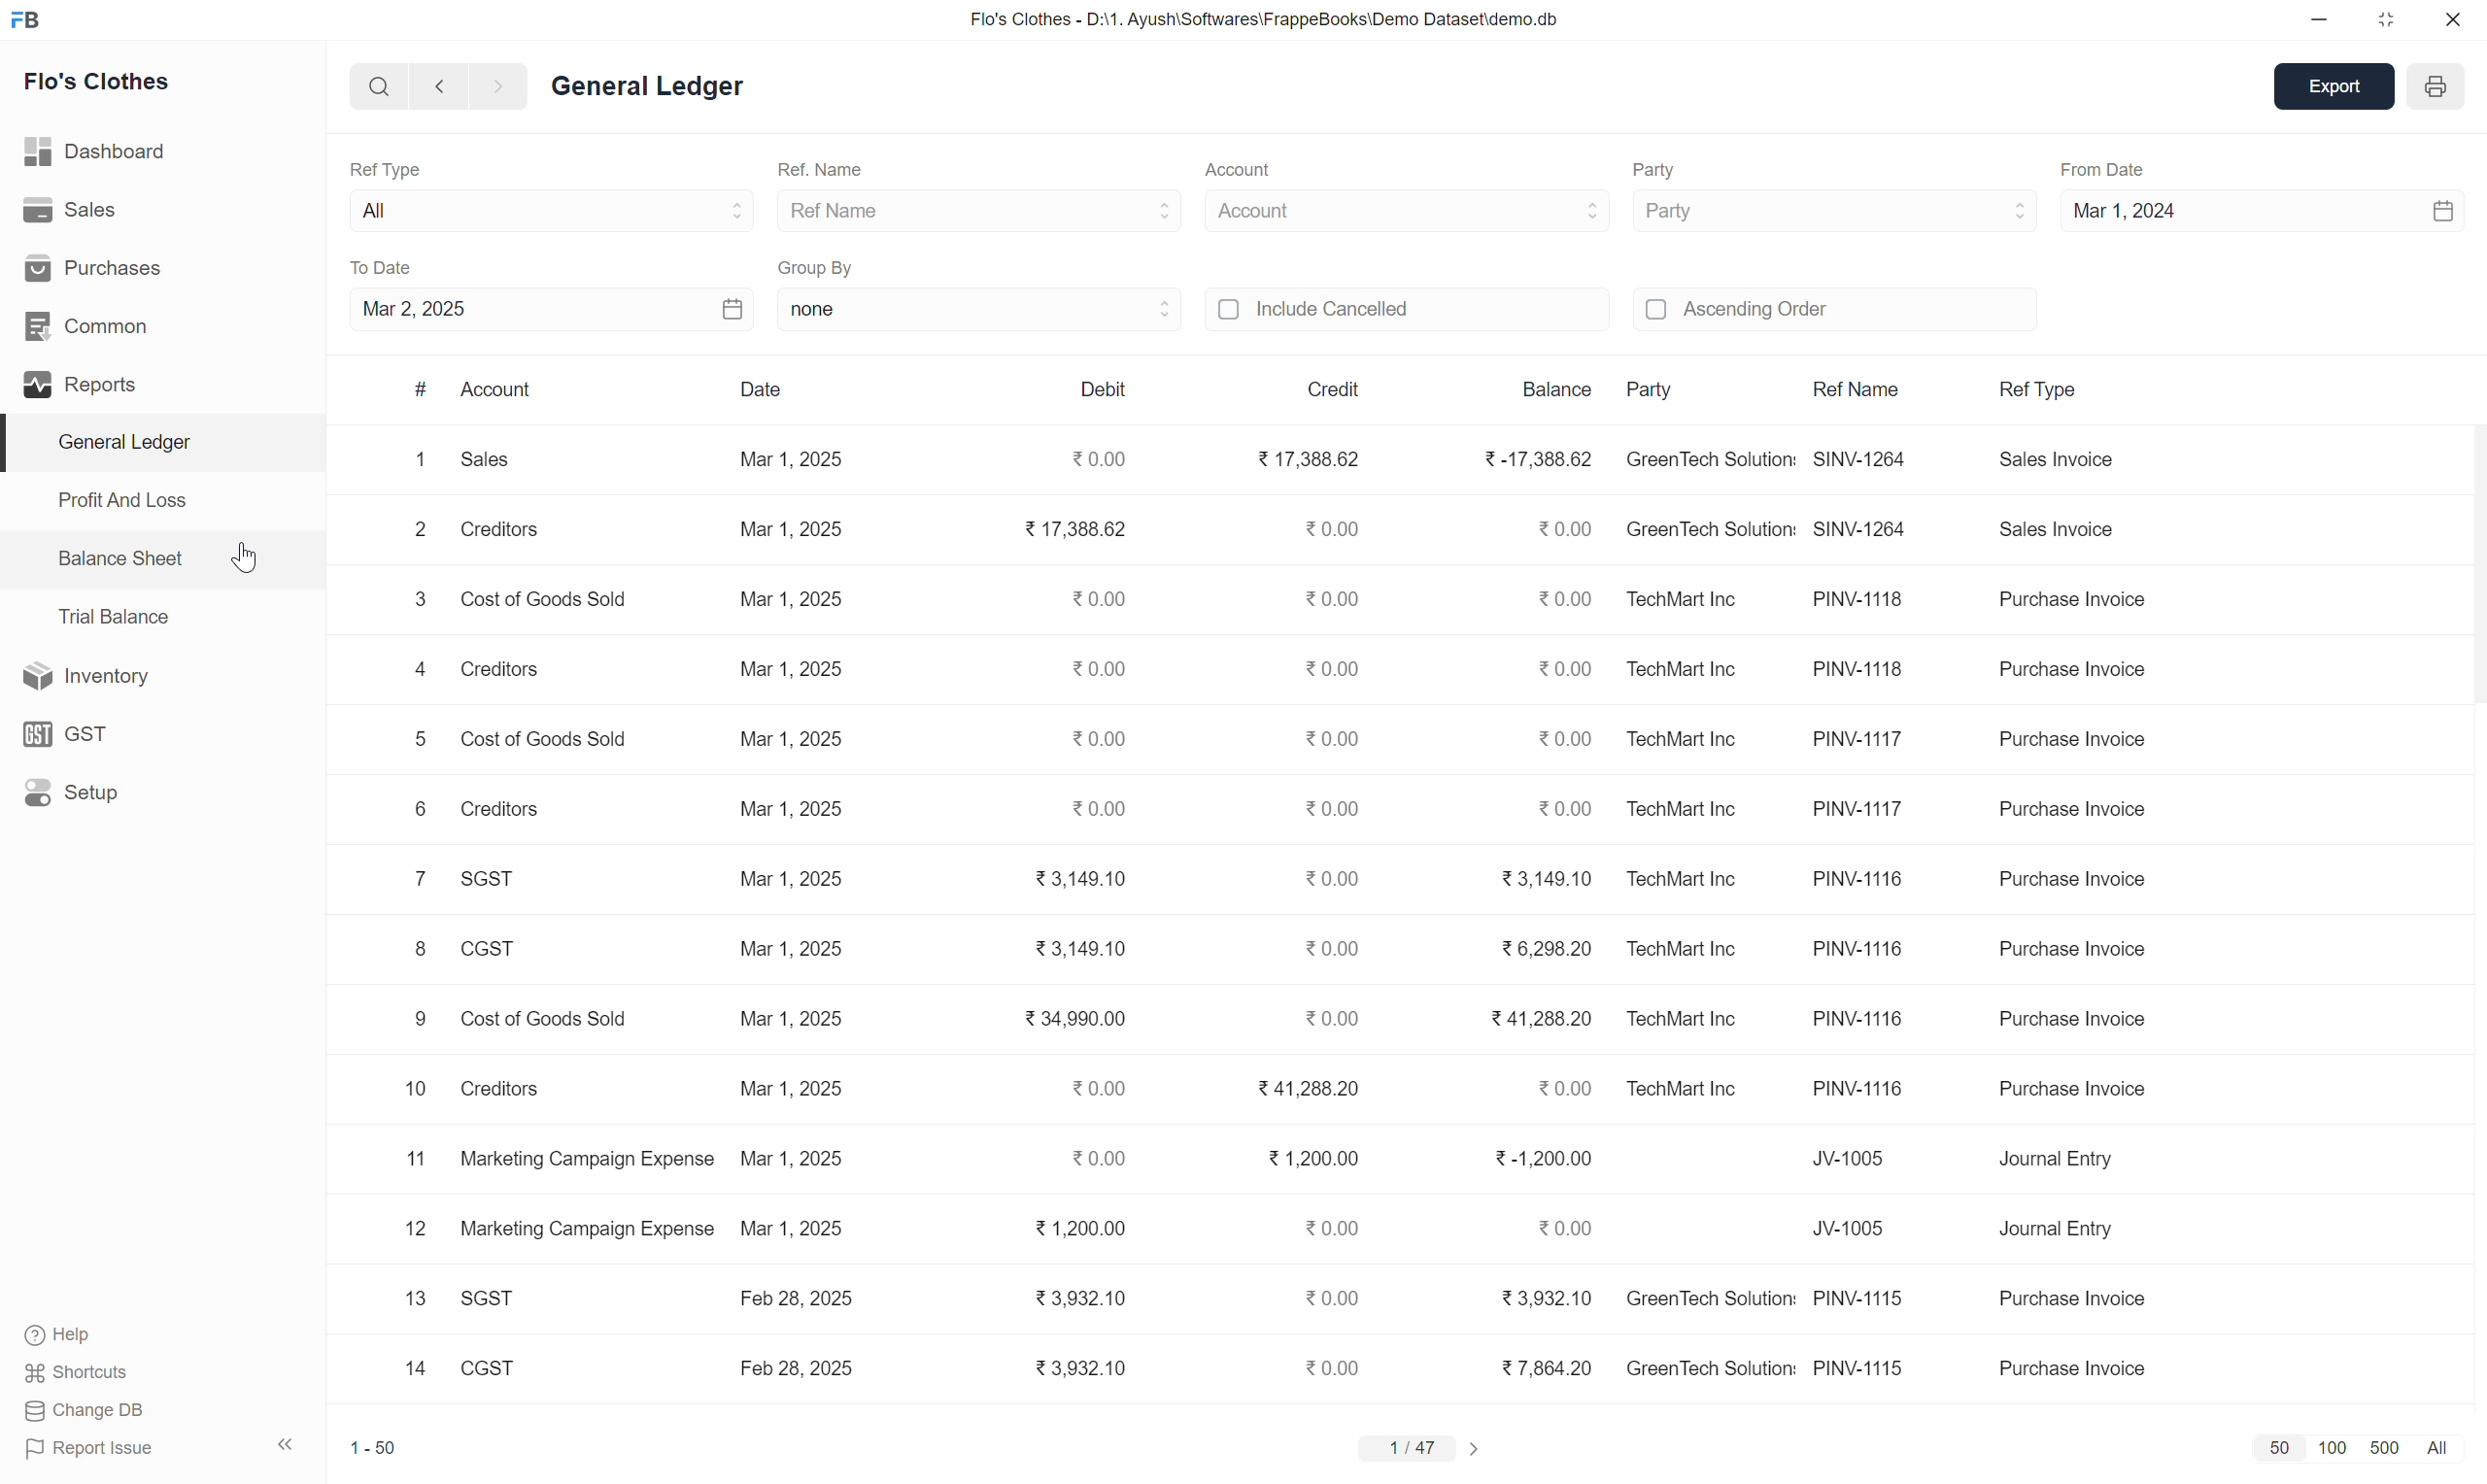  Describe the element at coordinates (817, 268) in the screenshot. I see `Group By` at that location.